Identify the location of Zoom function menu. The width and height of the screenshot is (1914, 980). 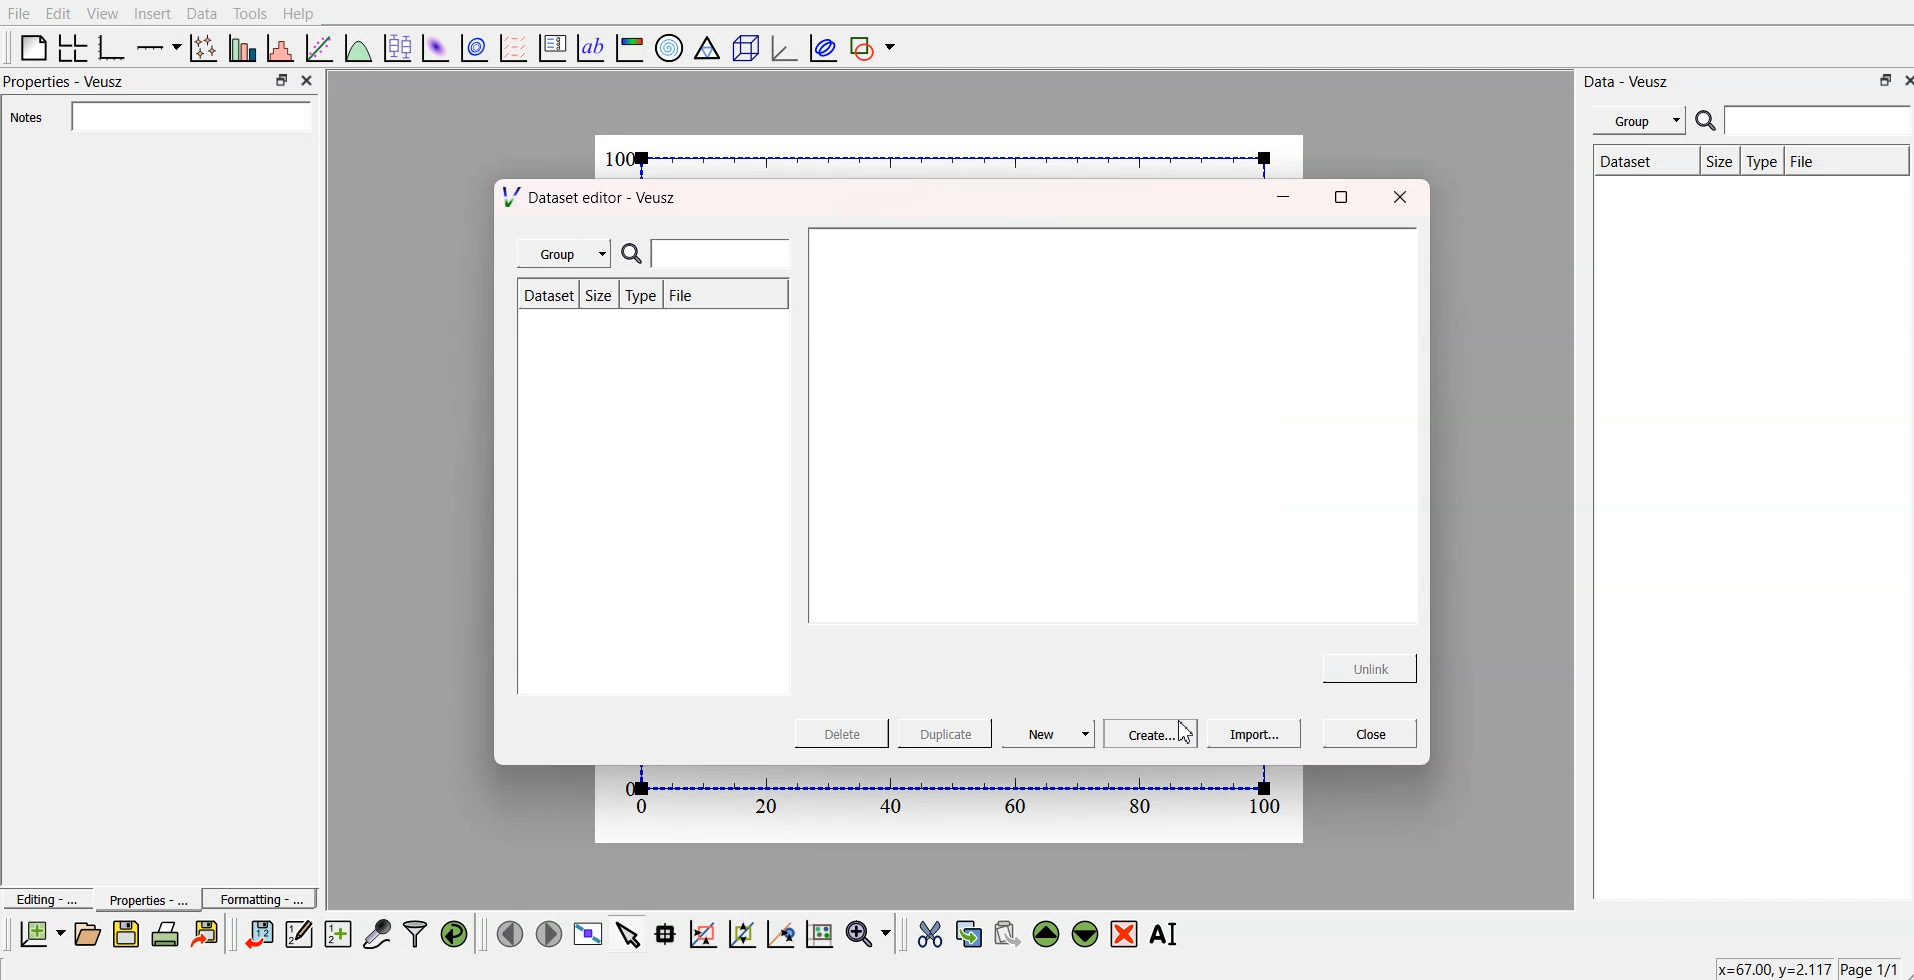
(870, 932).